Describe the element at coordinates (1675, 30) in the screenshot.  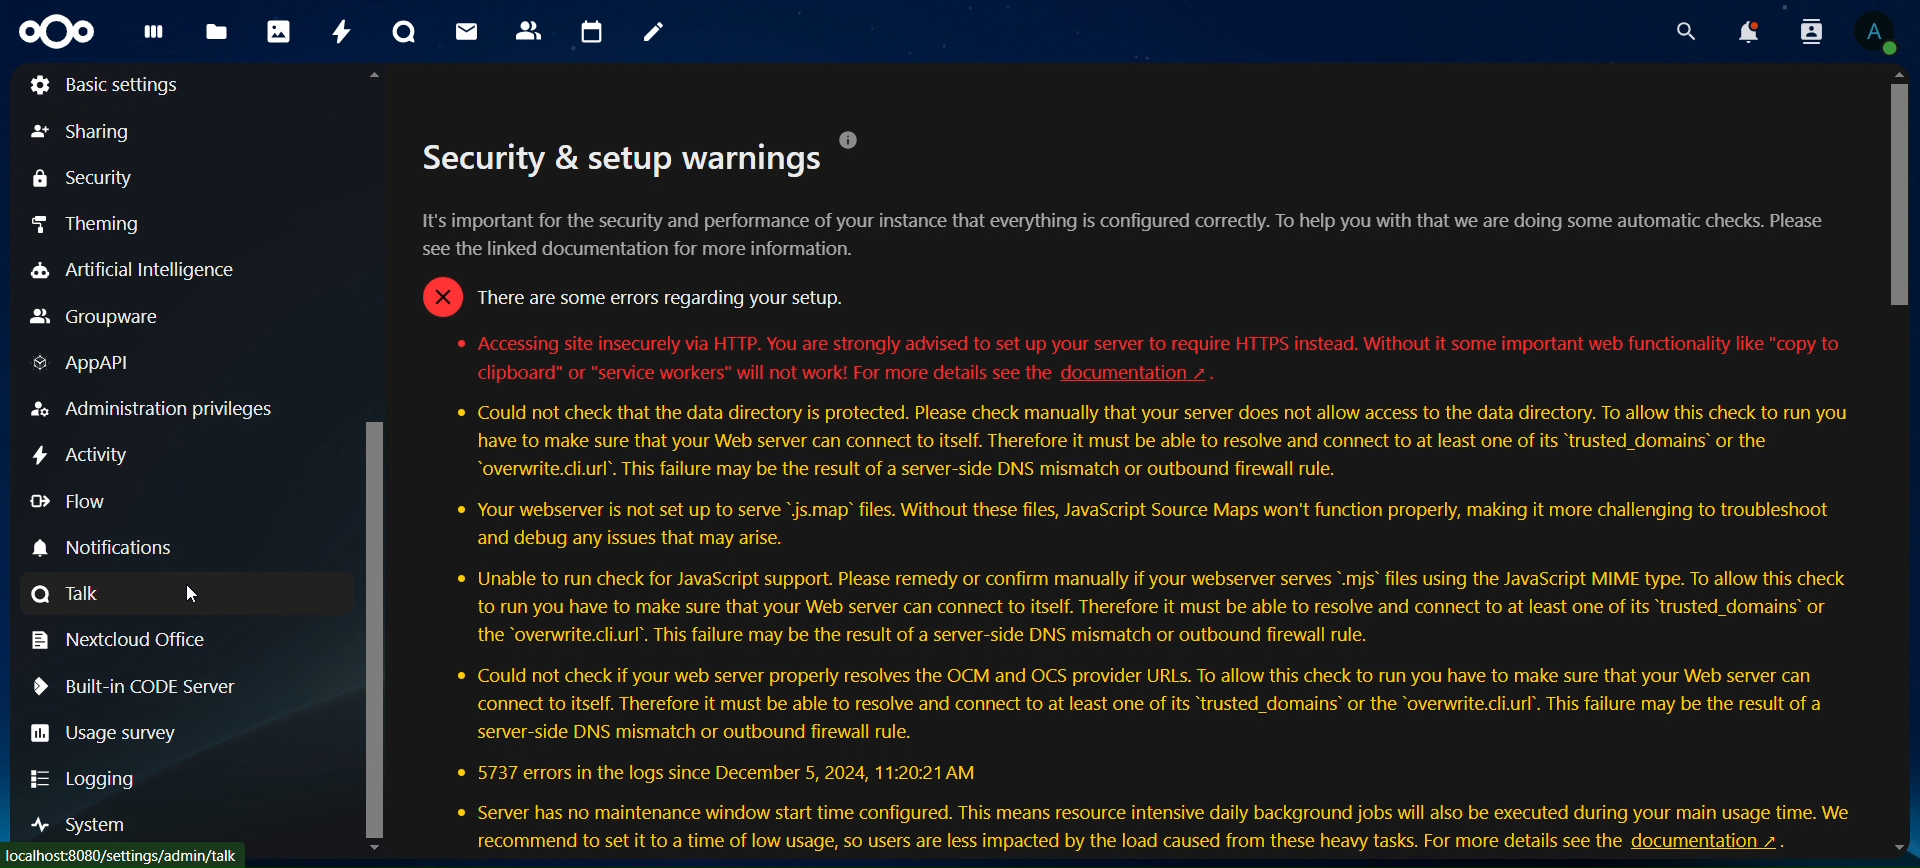
I see `search` at that location.